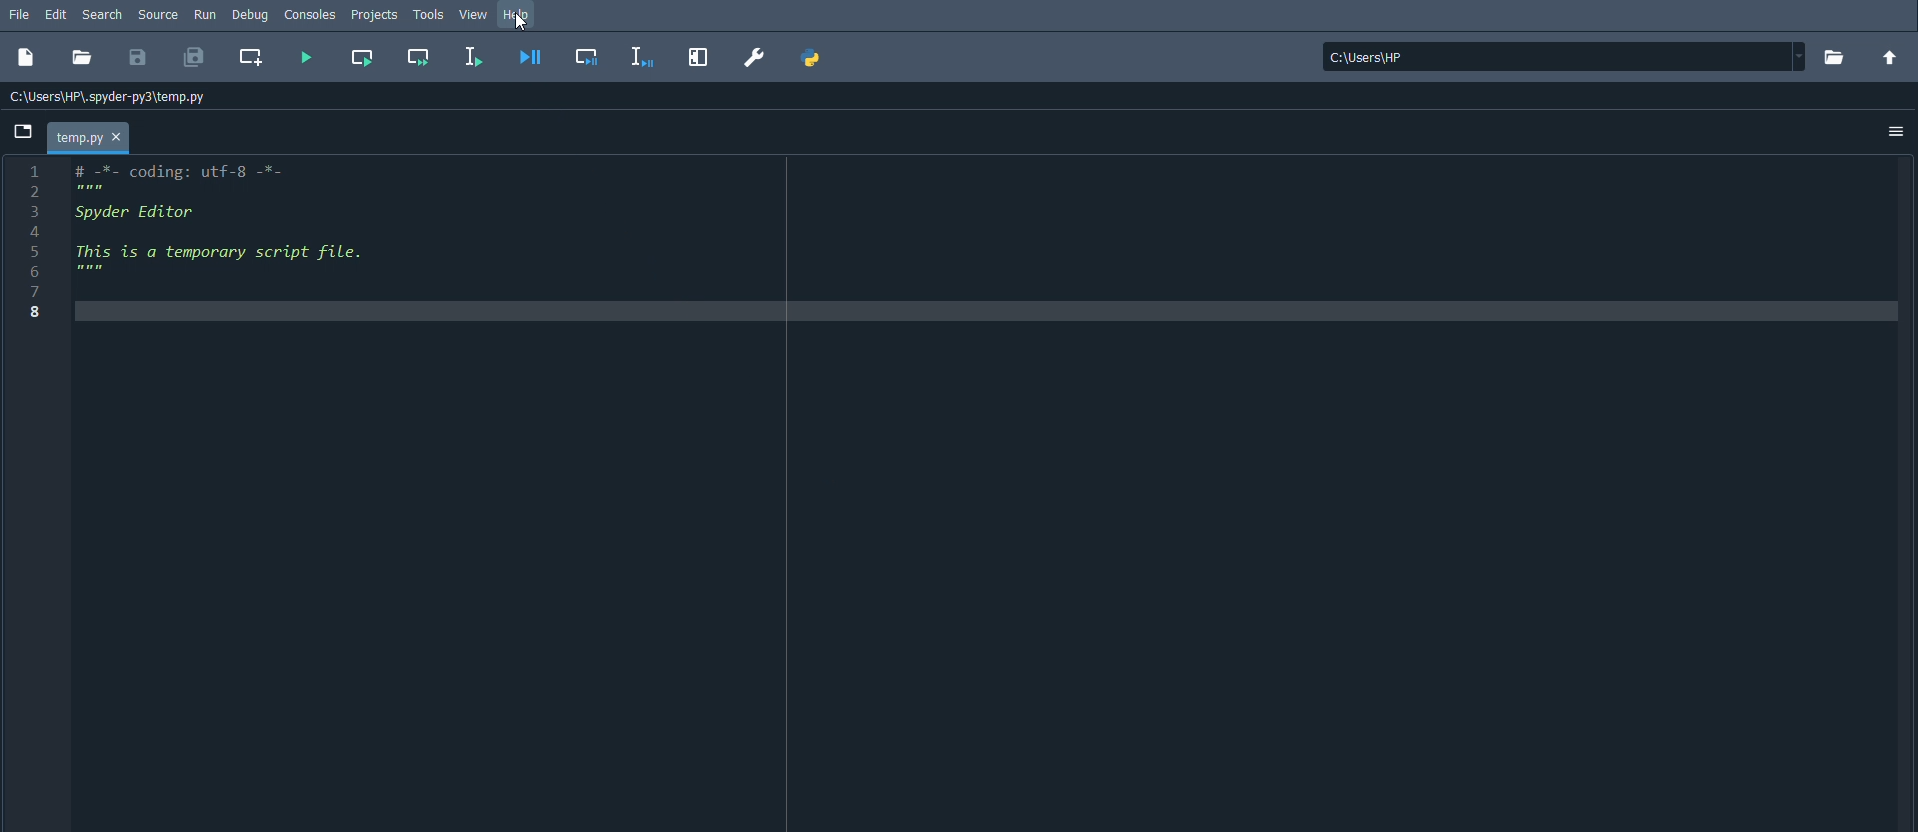 Image resolution: width=1918 pixels, height=832 pixels. I want to click on PYTHONPATH manager, so click(815, 57).